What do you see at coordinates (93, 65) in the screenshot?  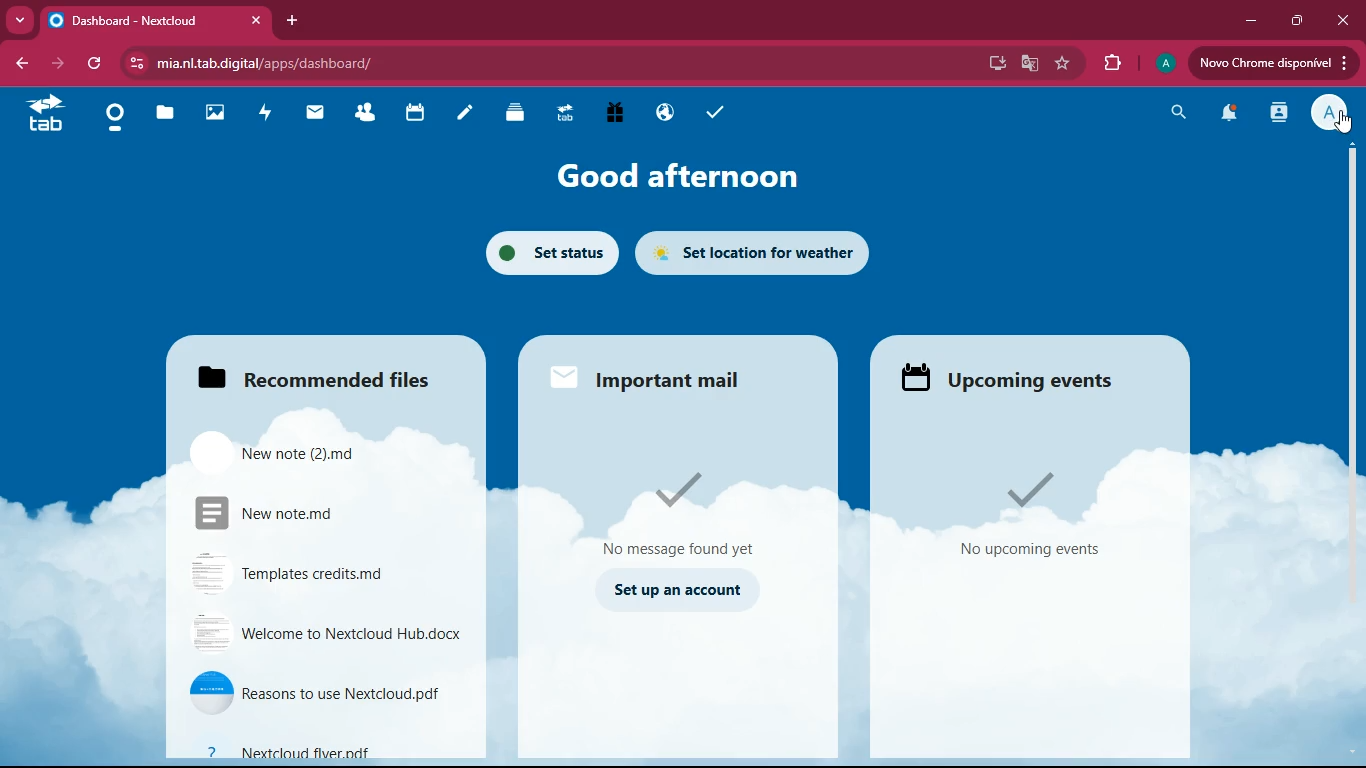 I see `refresh` at bounding box center [93, 65].